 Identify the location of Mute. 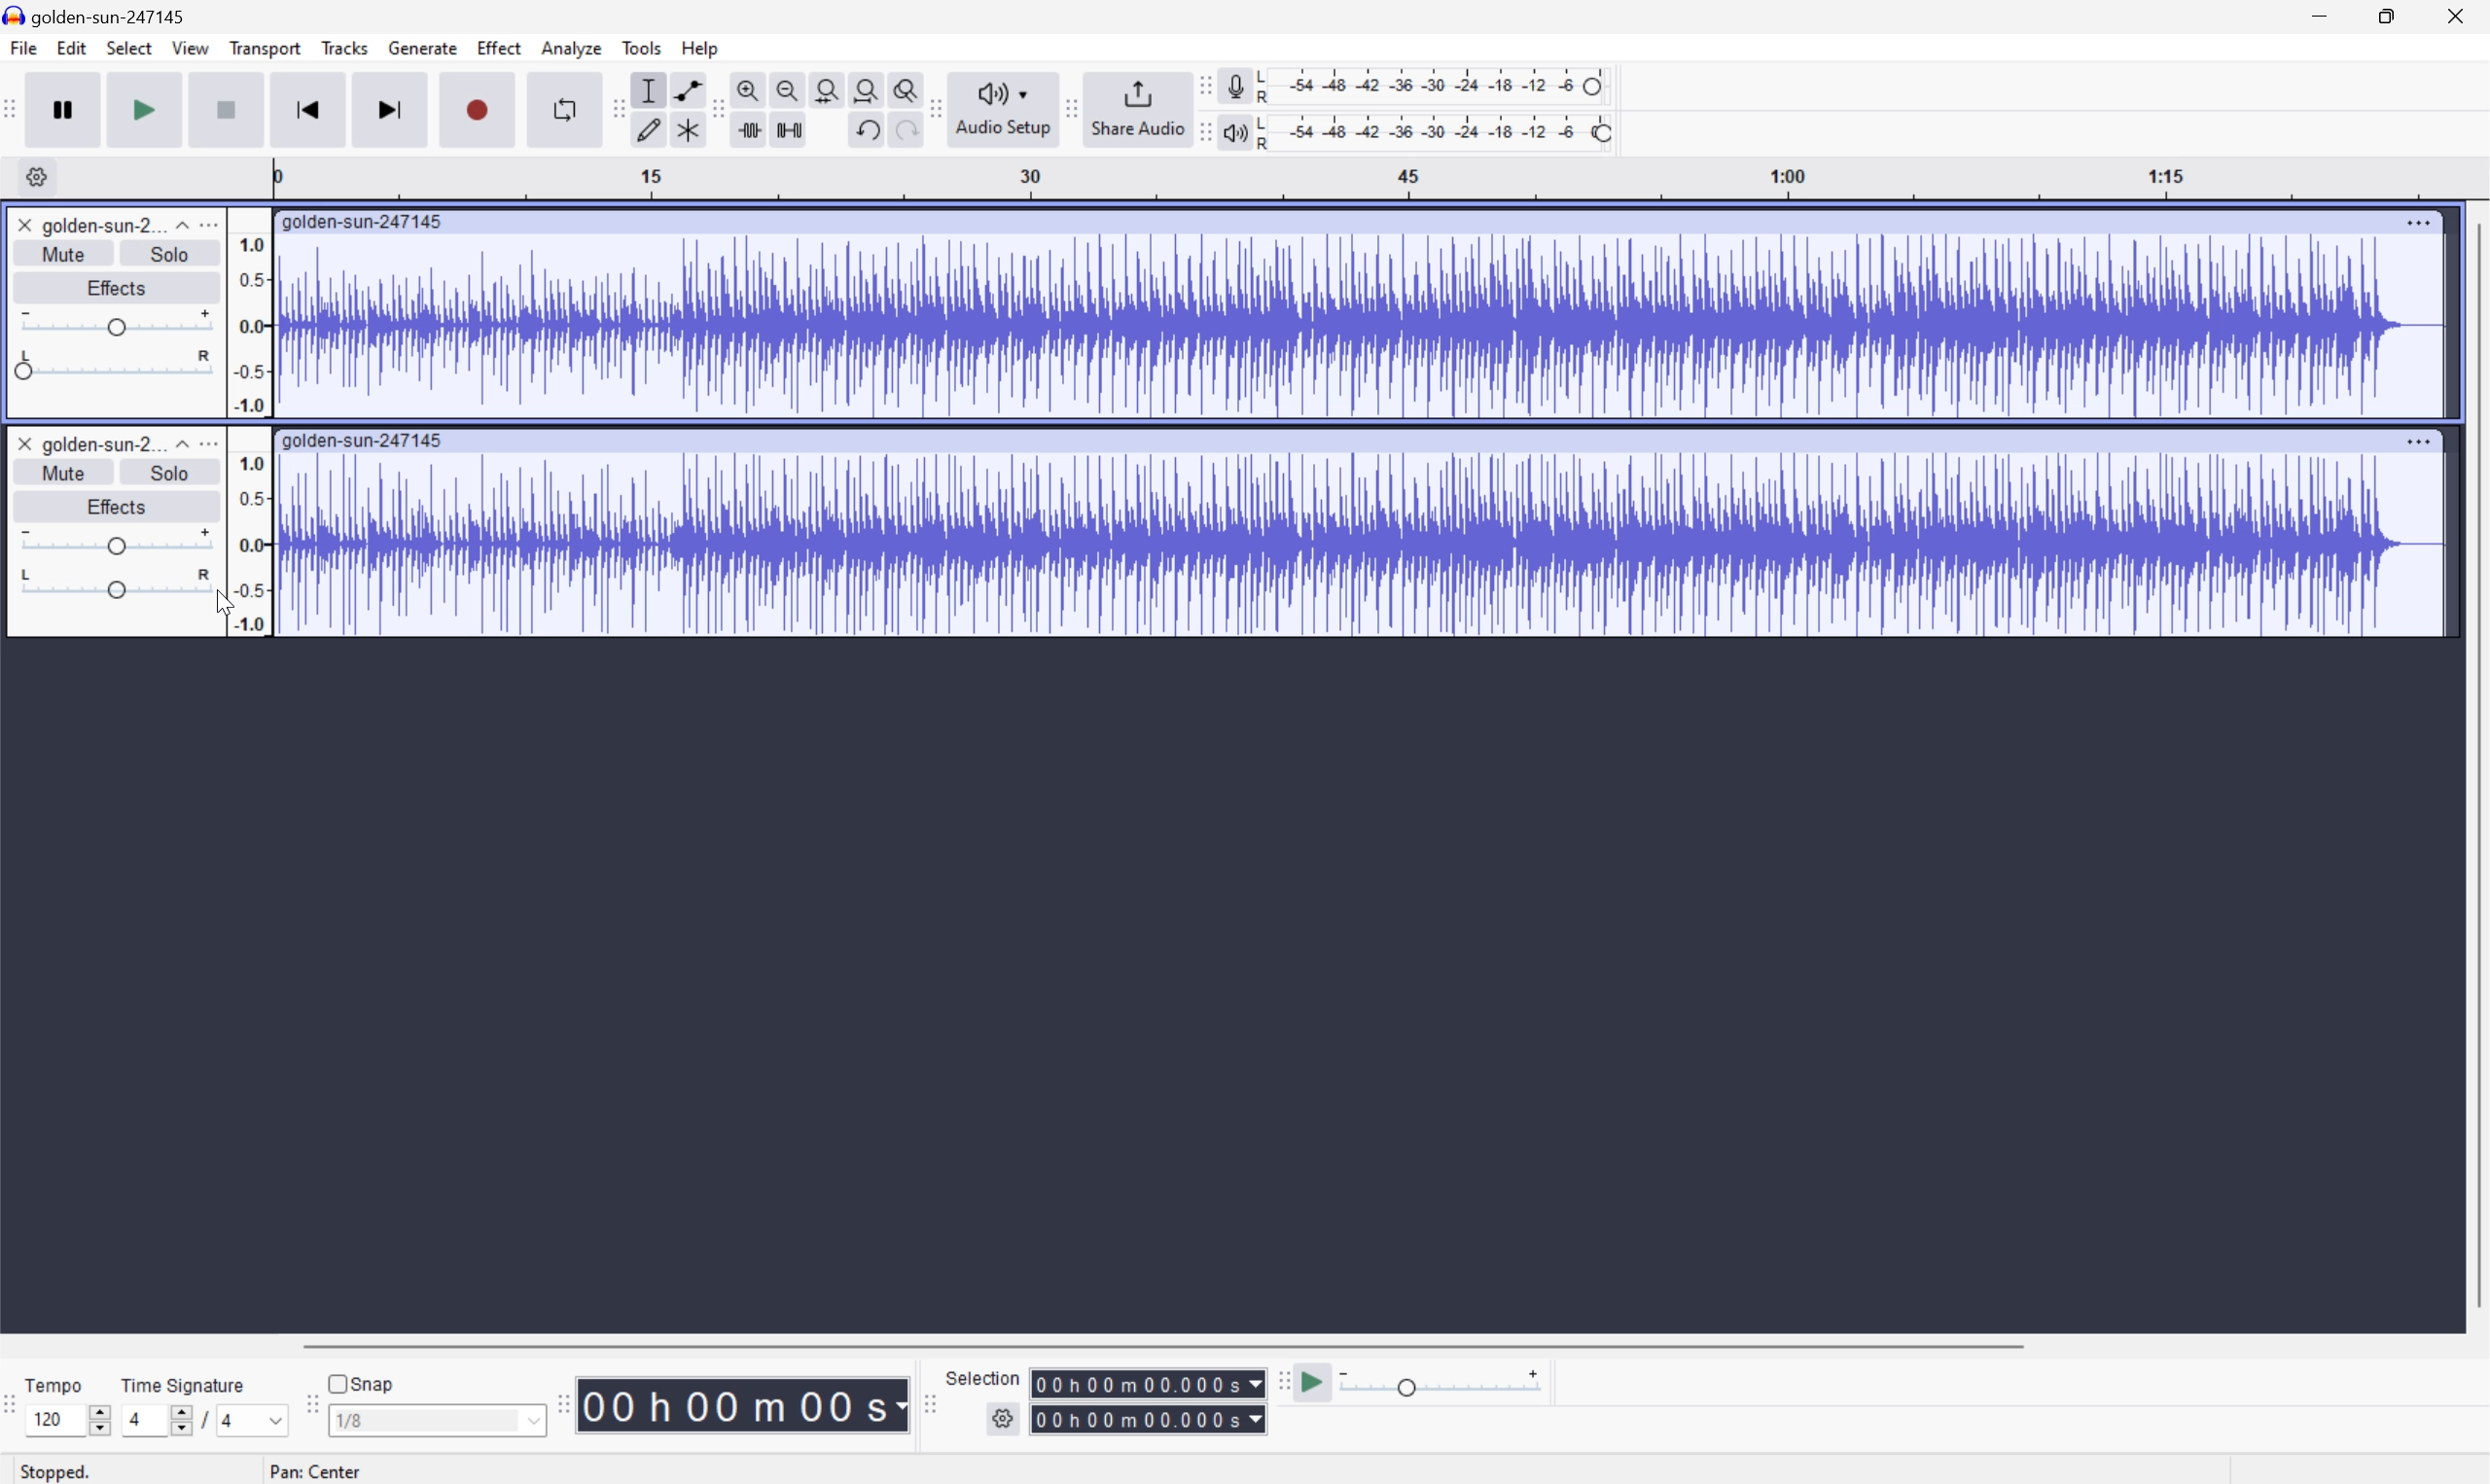
(62, 254).